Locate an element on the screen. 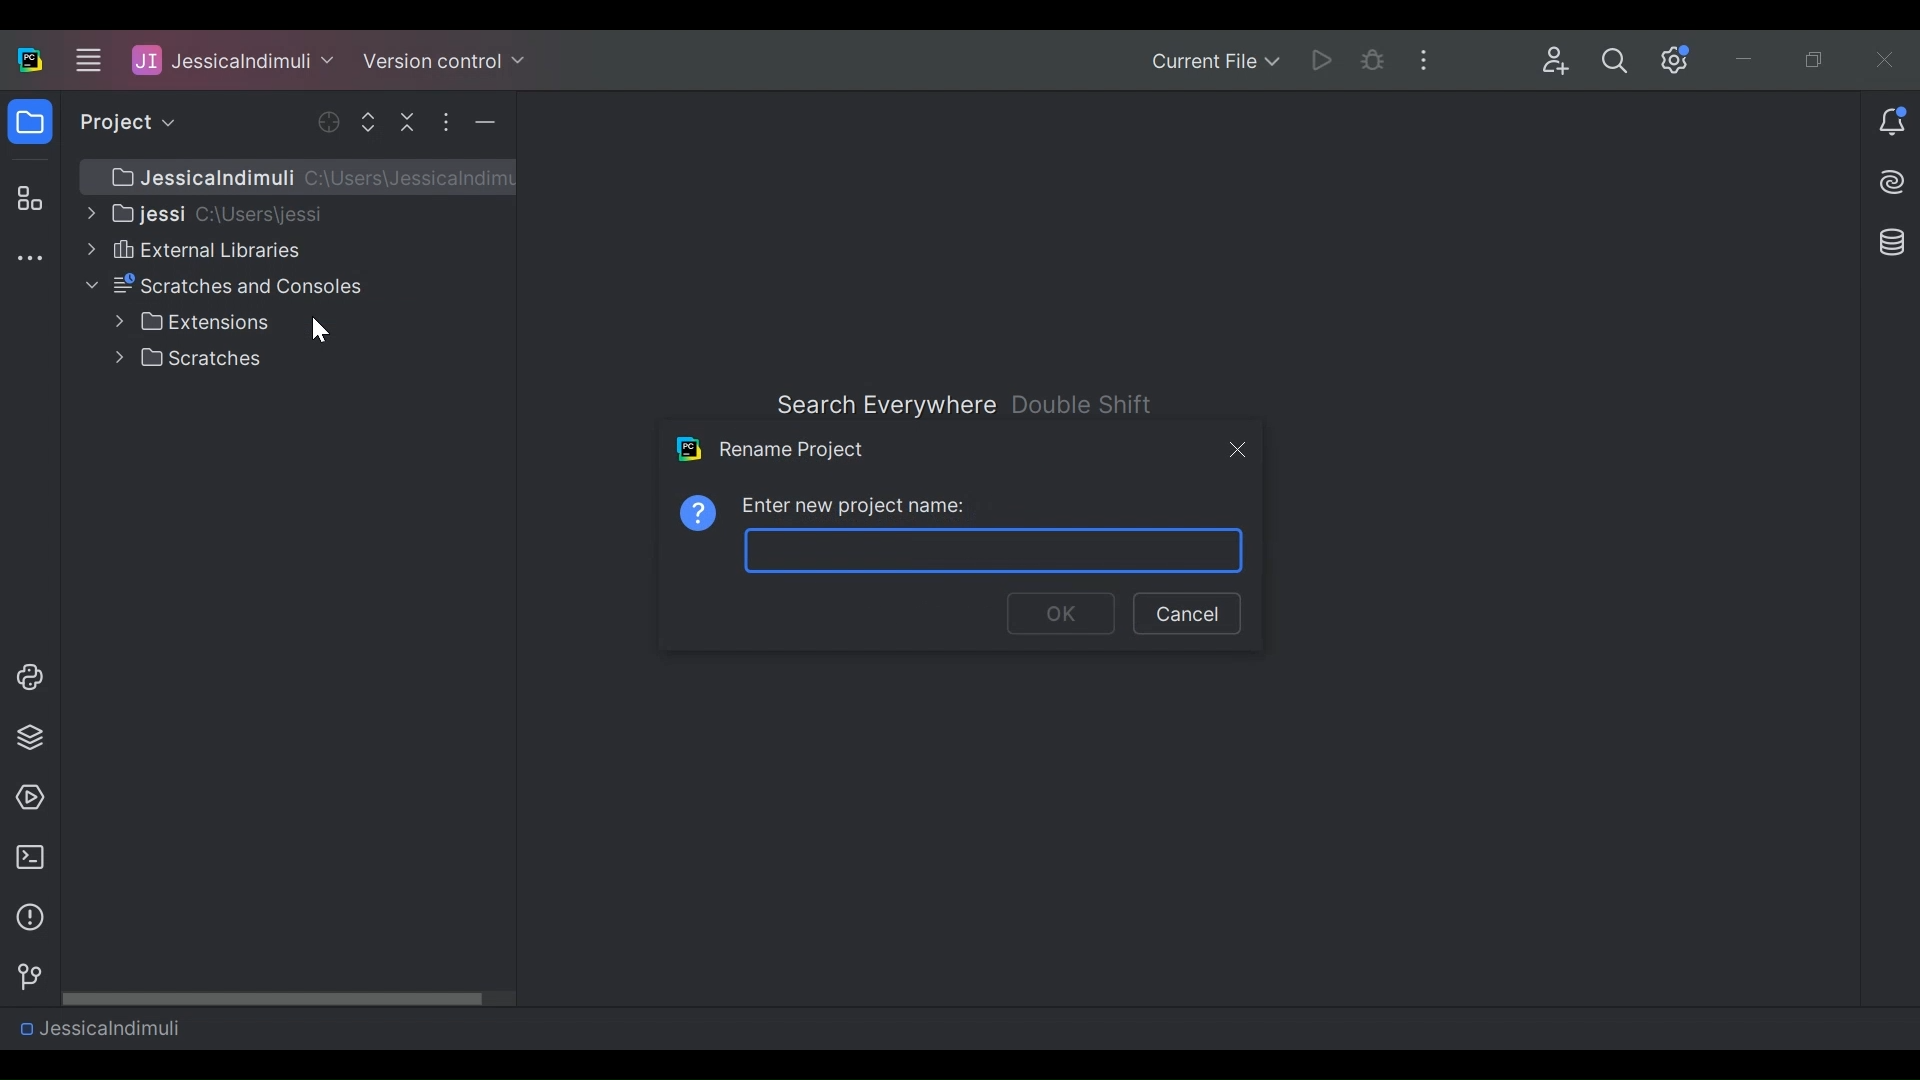 The image size is (1920, 1080). Project Name is located at coordinates (233, 59).